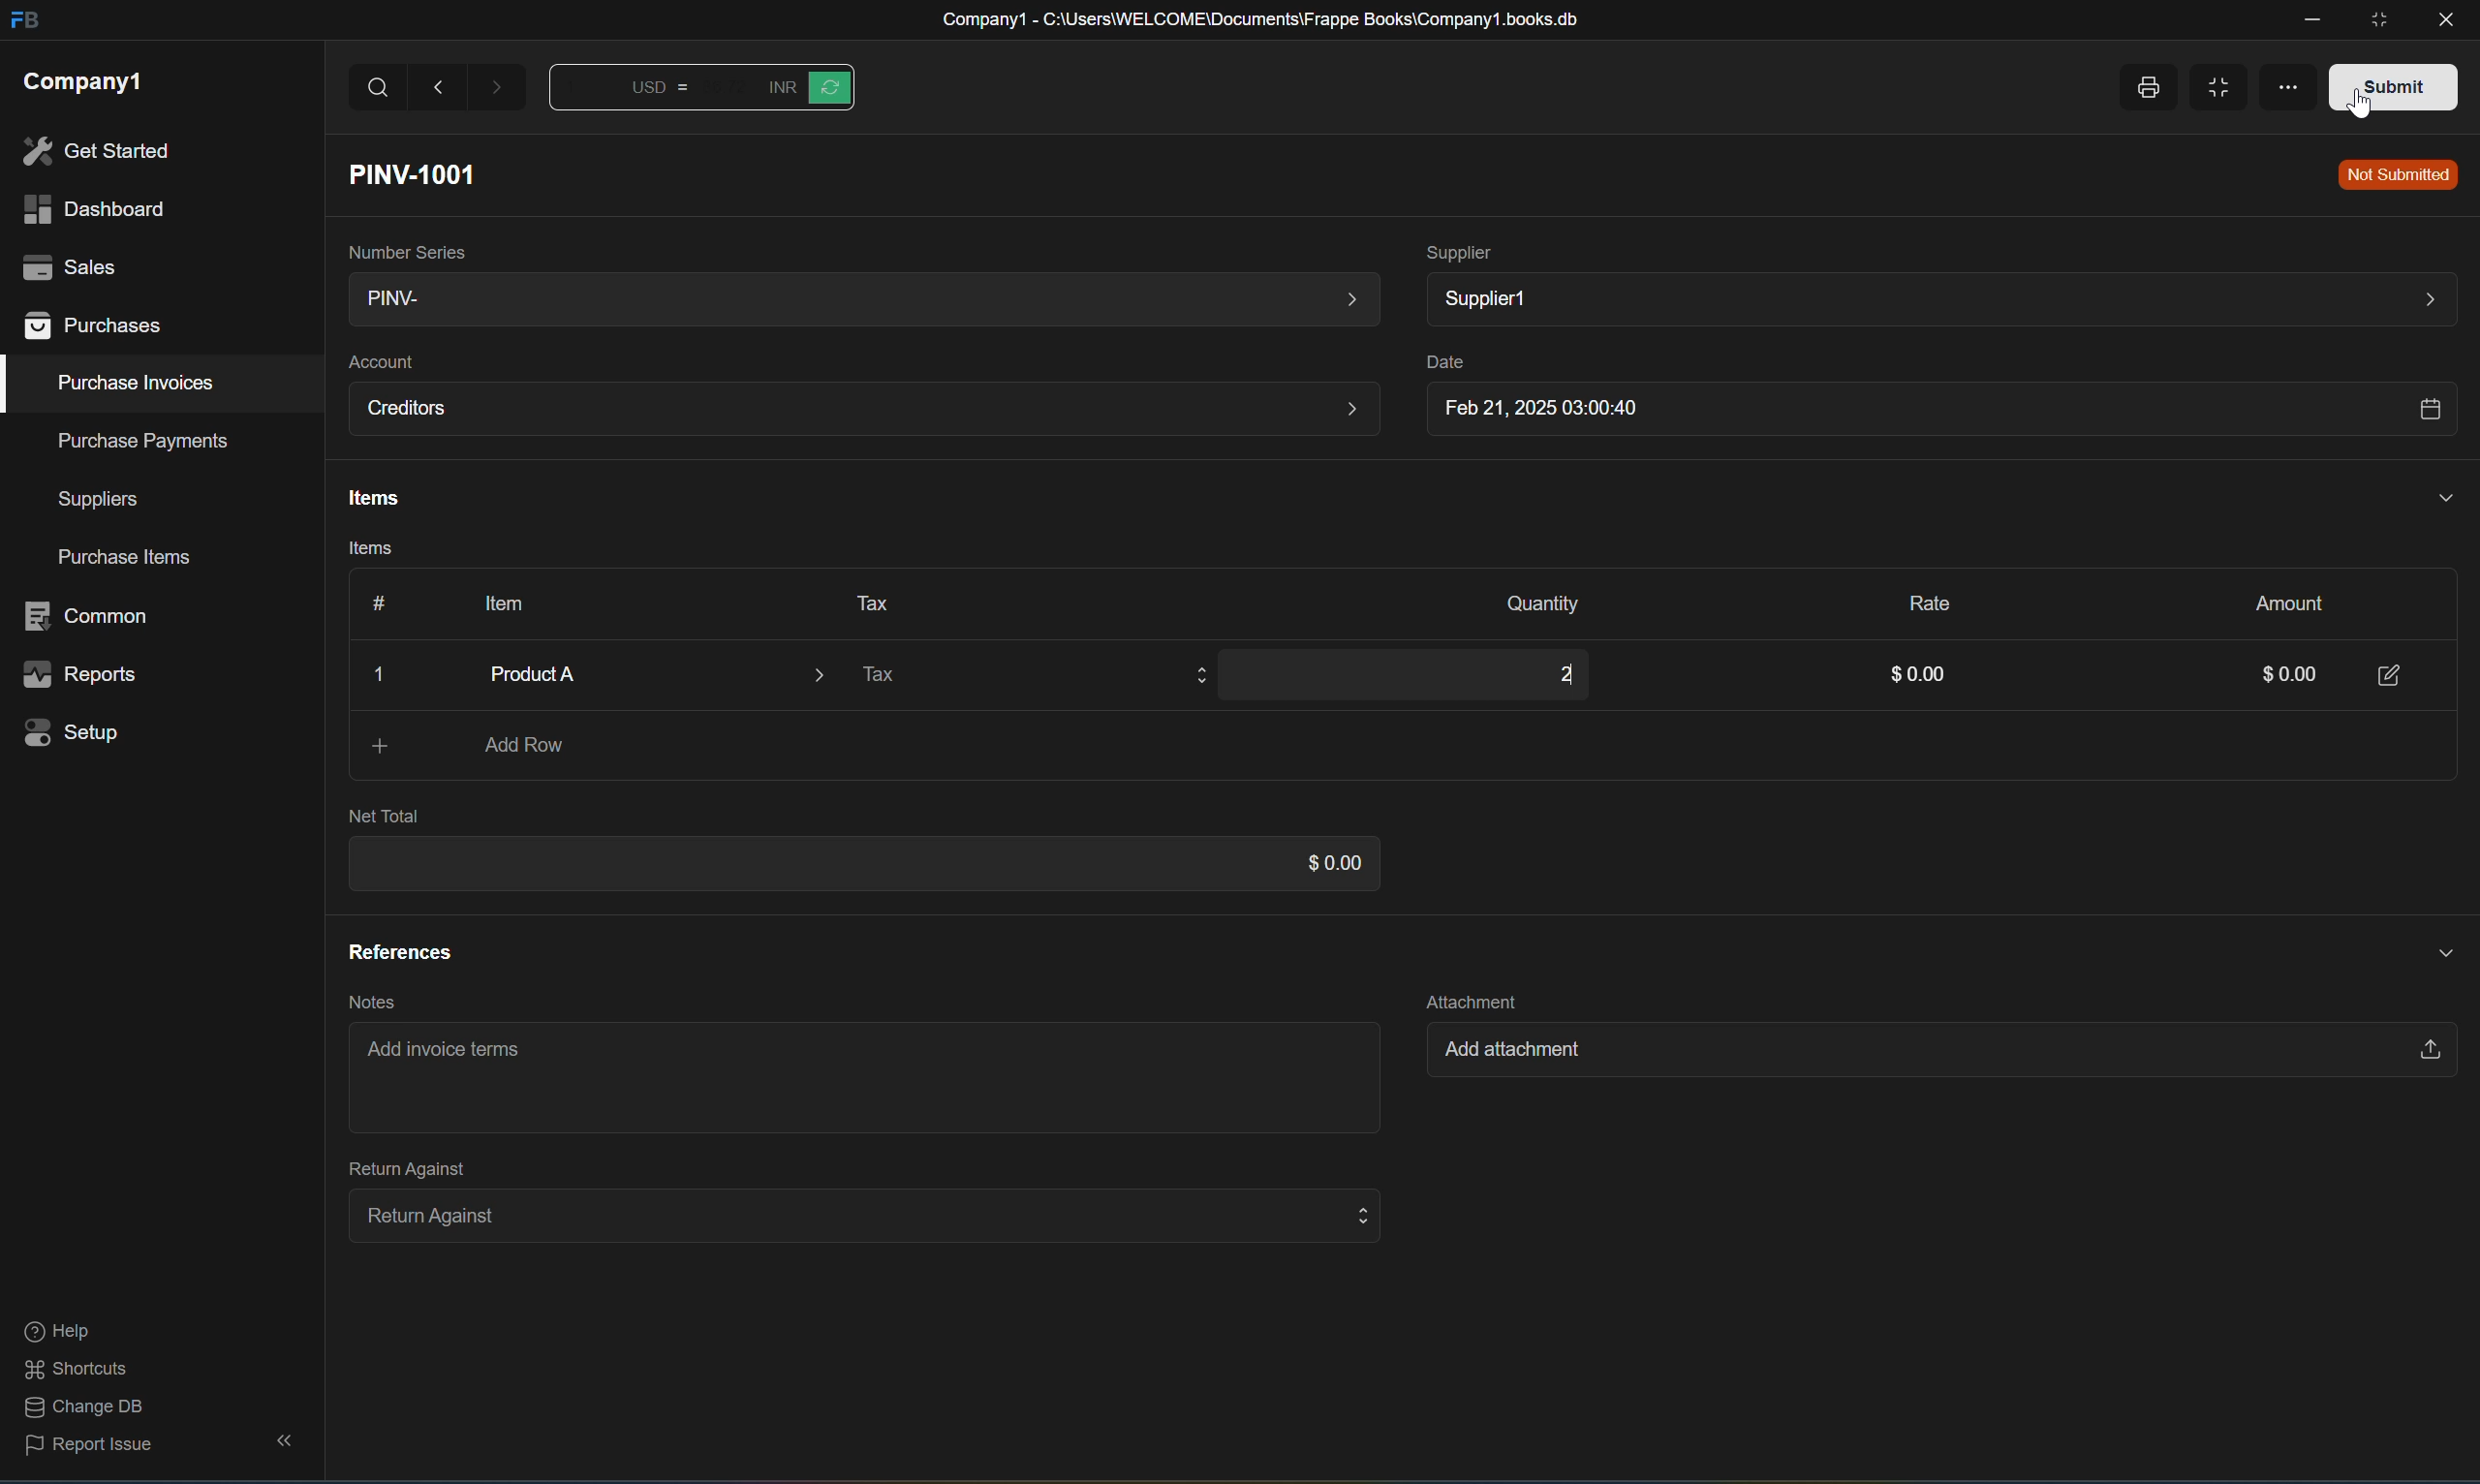  I want to click on Edit, so click(2392, 673).